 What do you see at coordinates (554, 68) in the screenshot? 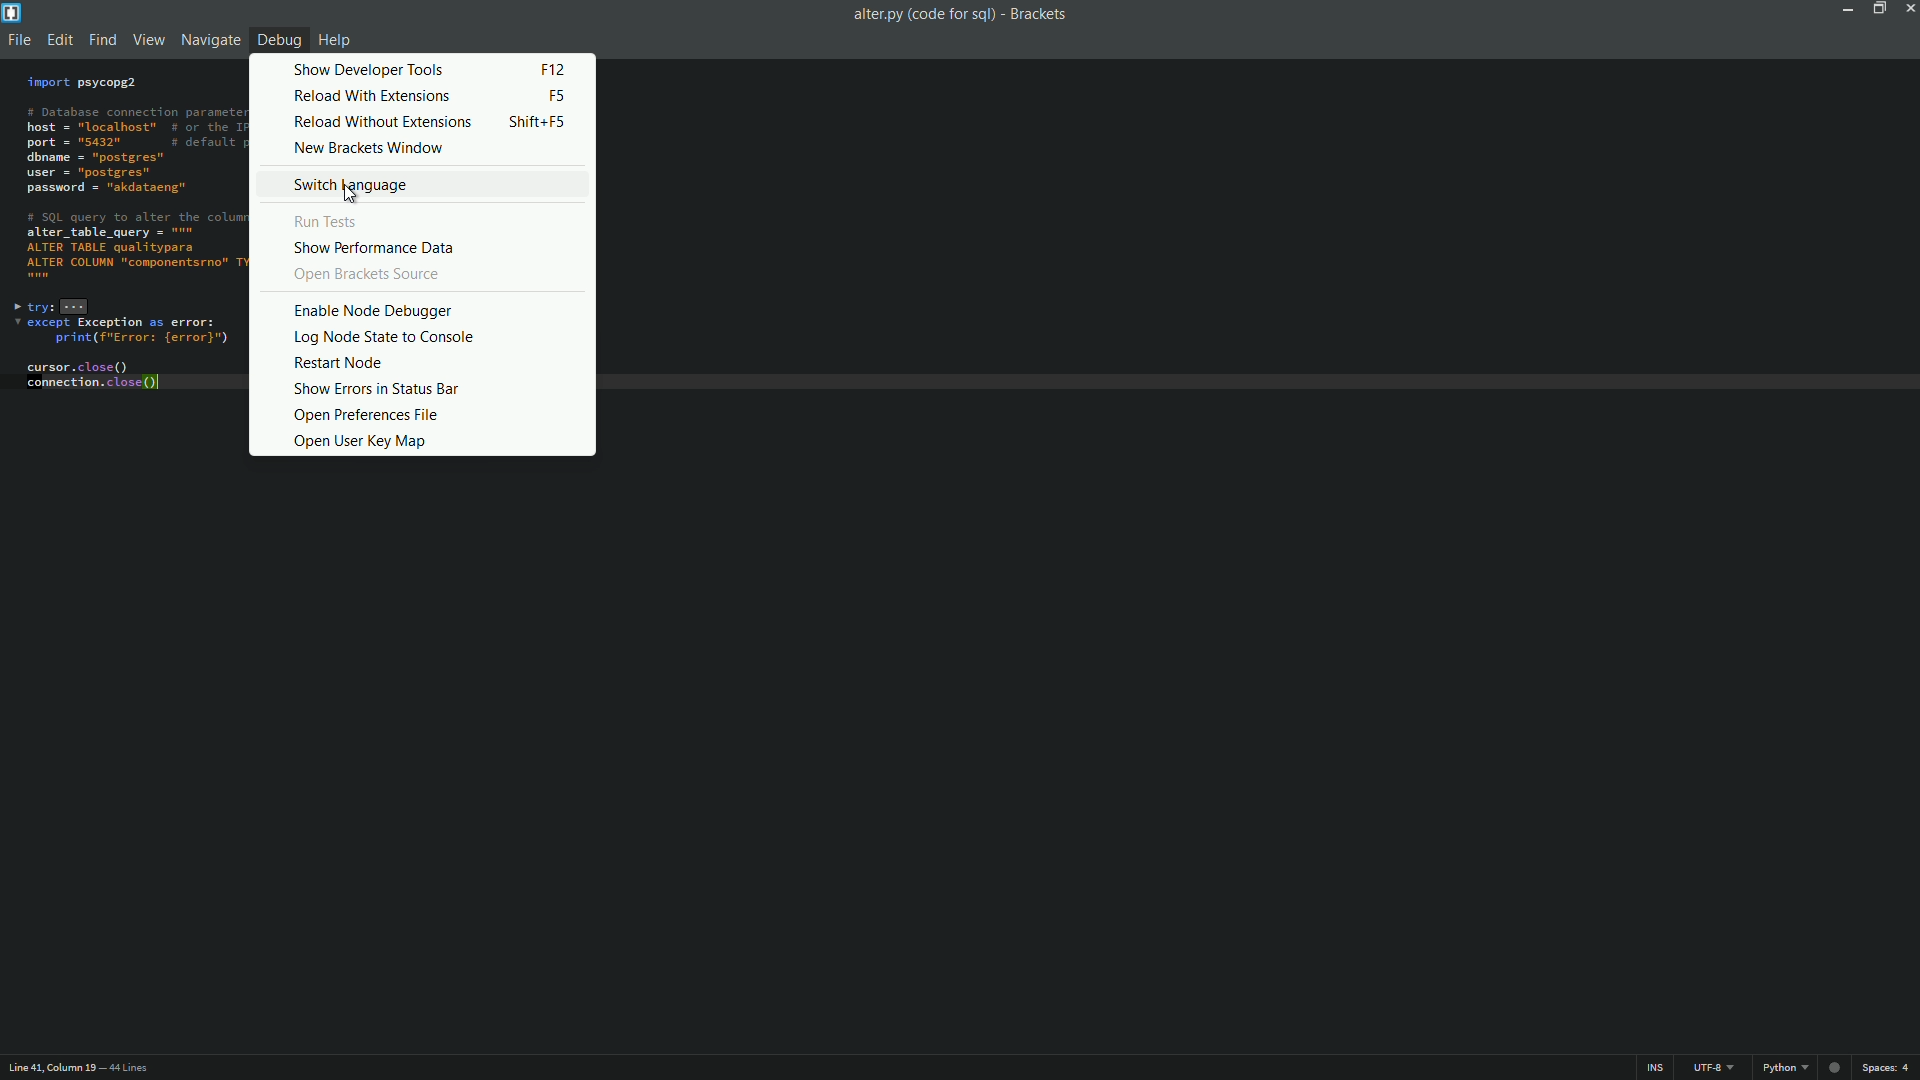
I see `Keyboard shortcut` at bounding box center [554, 68].